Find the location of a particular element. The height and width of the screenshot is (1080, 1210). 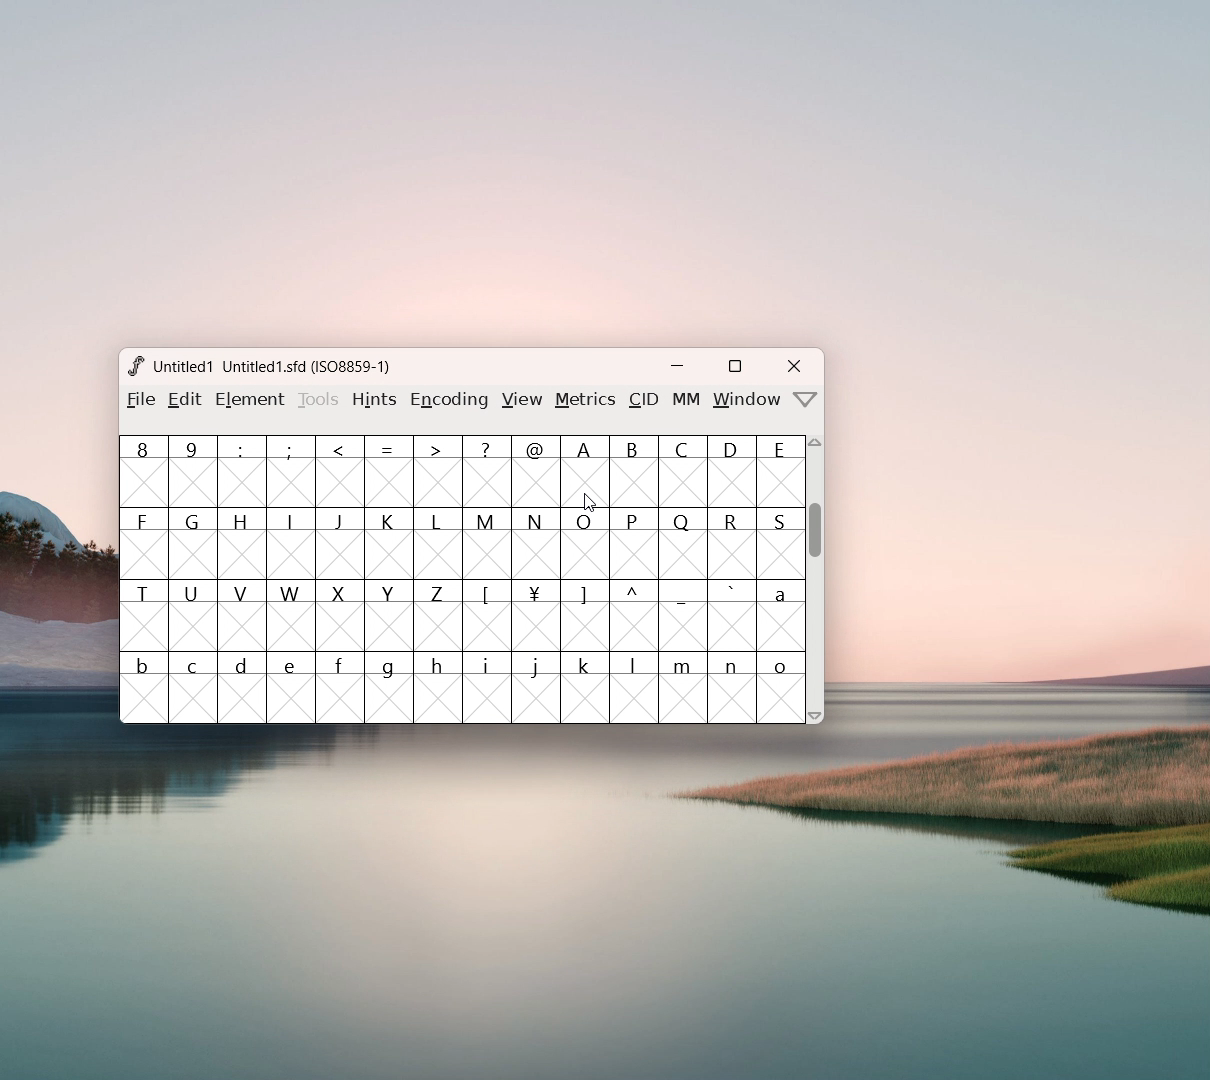

C is located at coordinates (683, 471).